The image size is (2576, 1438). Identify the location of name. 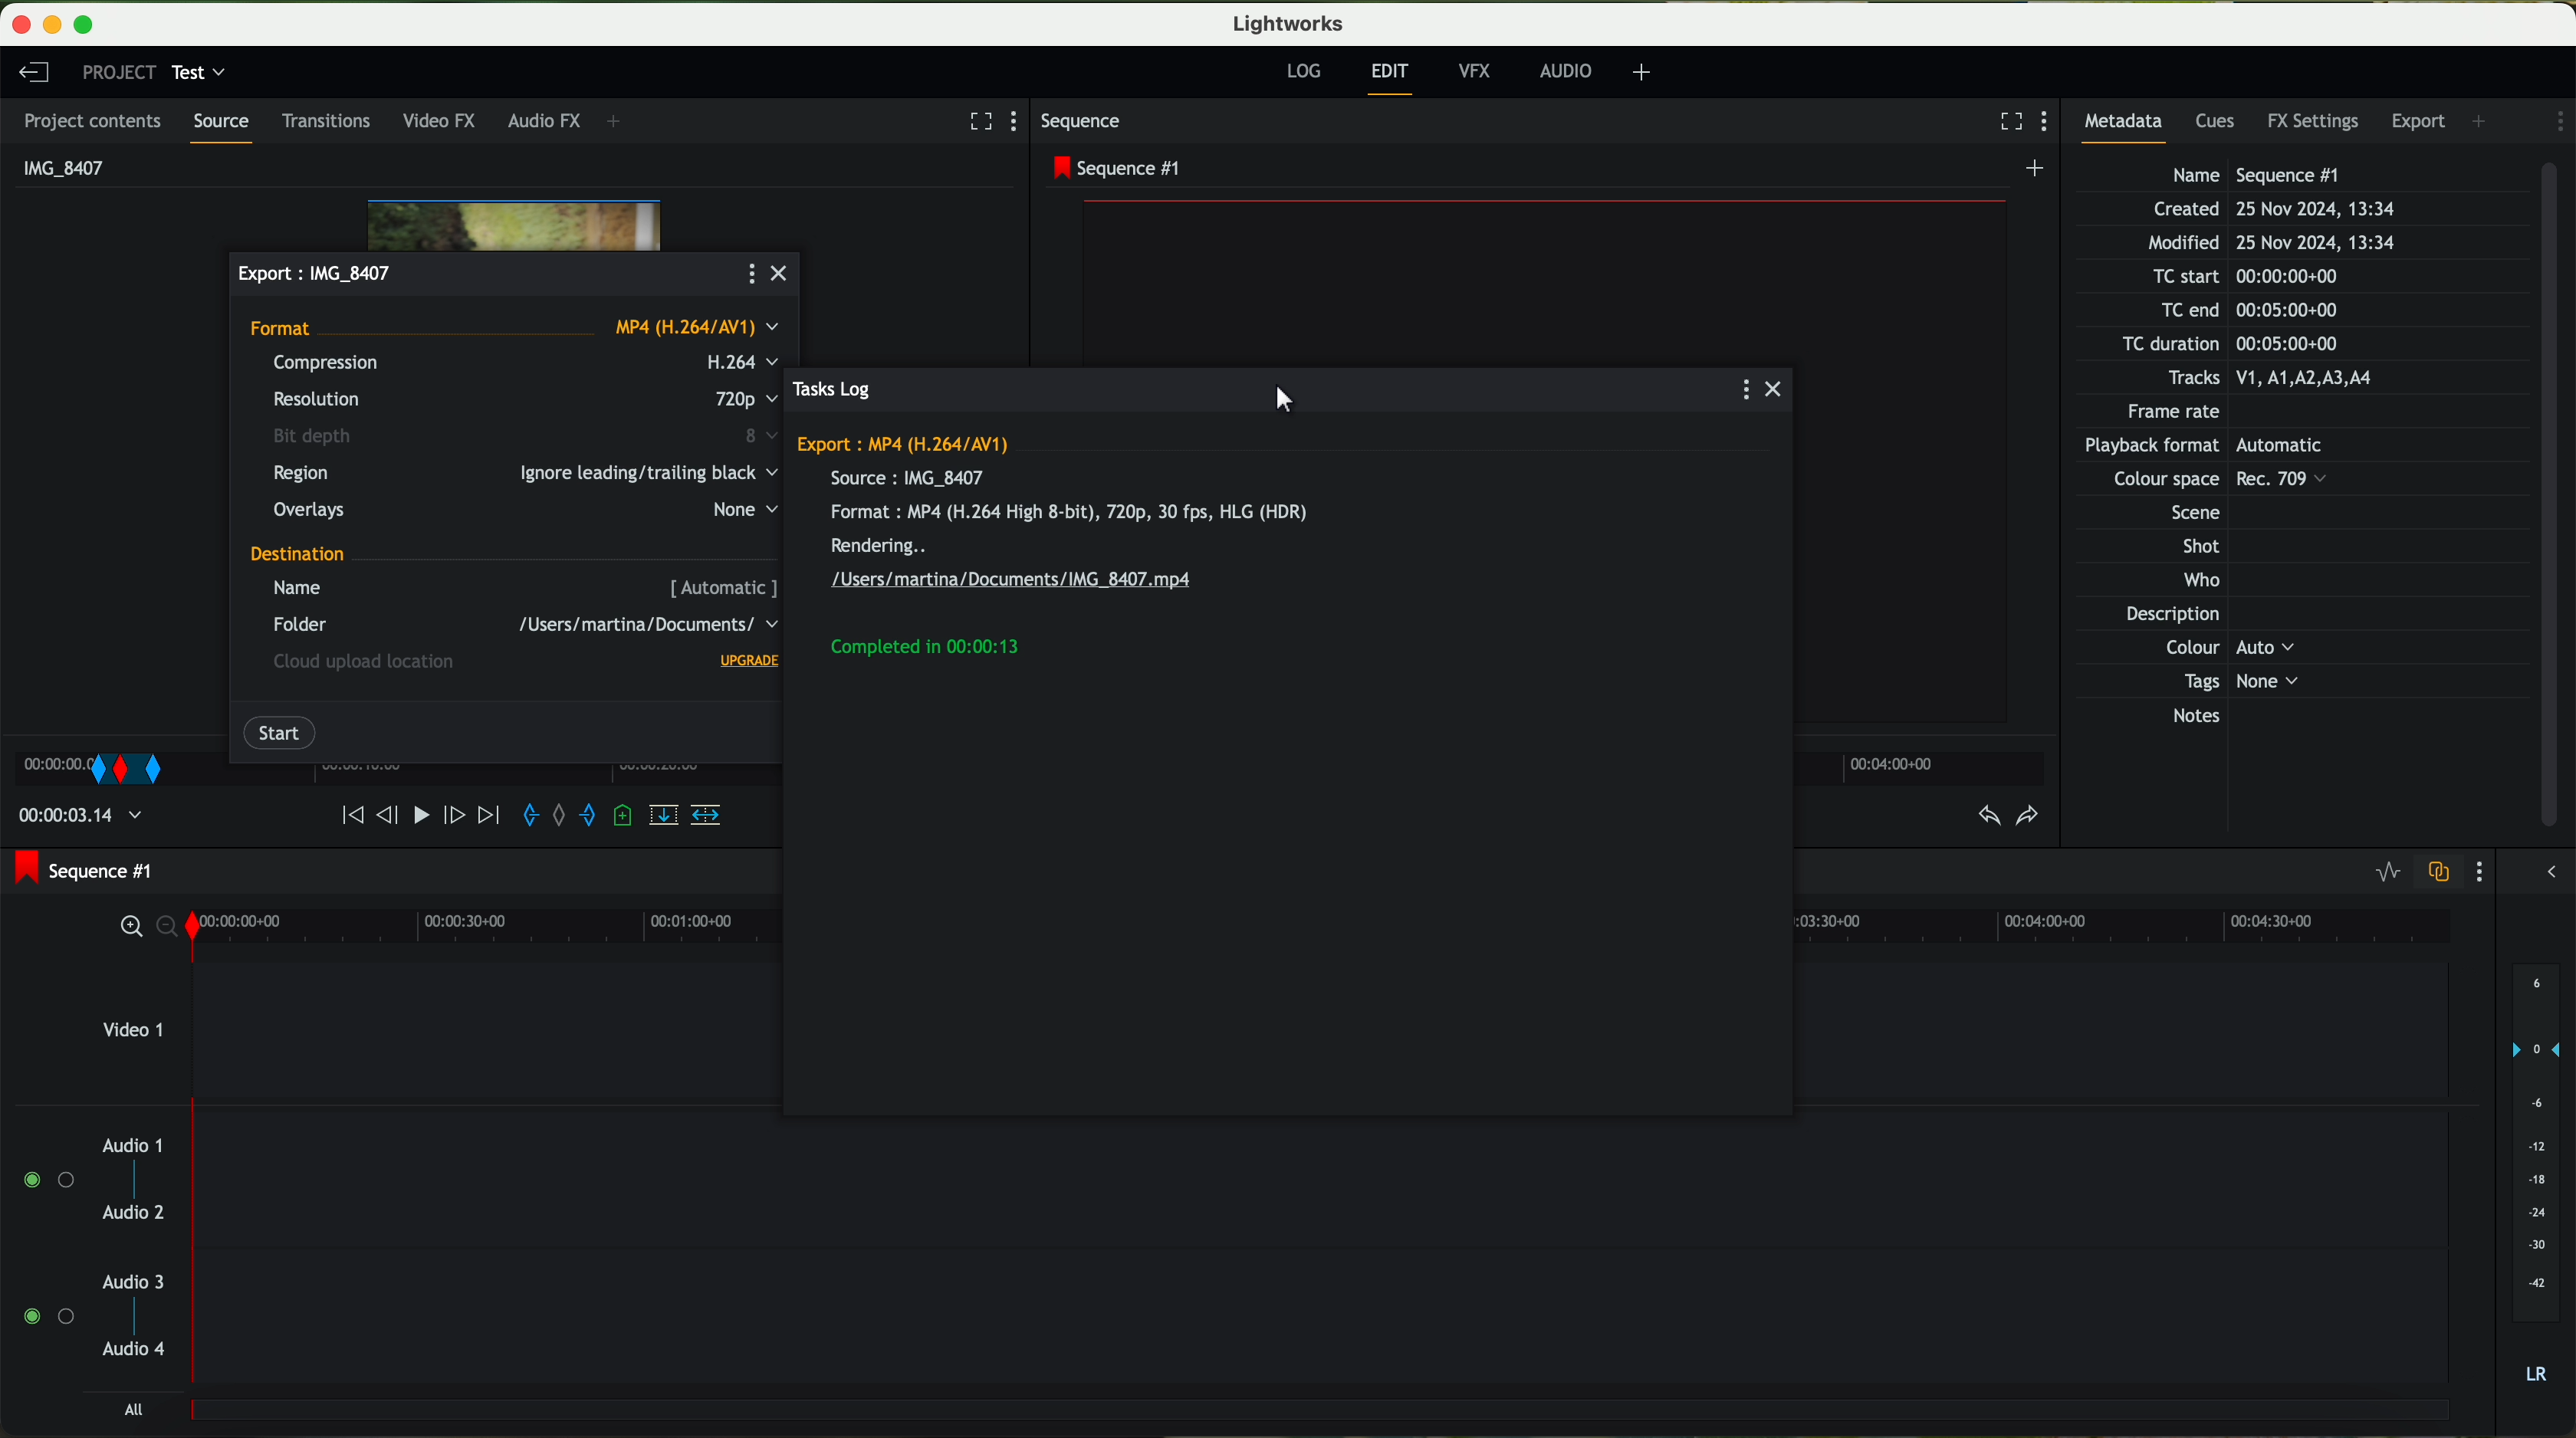
(527, 588).